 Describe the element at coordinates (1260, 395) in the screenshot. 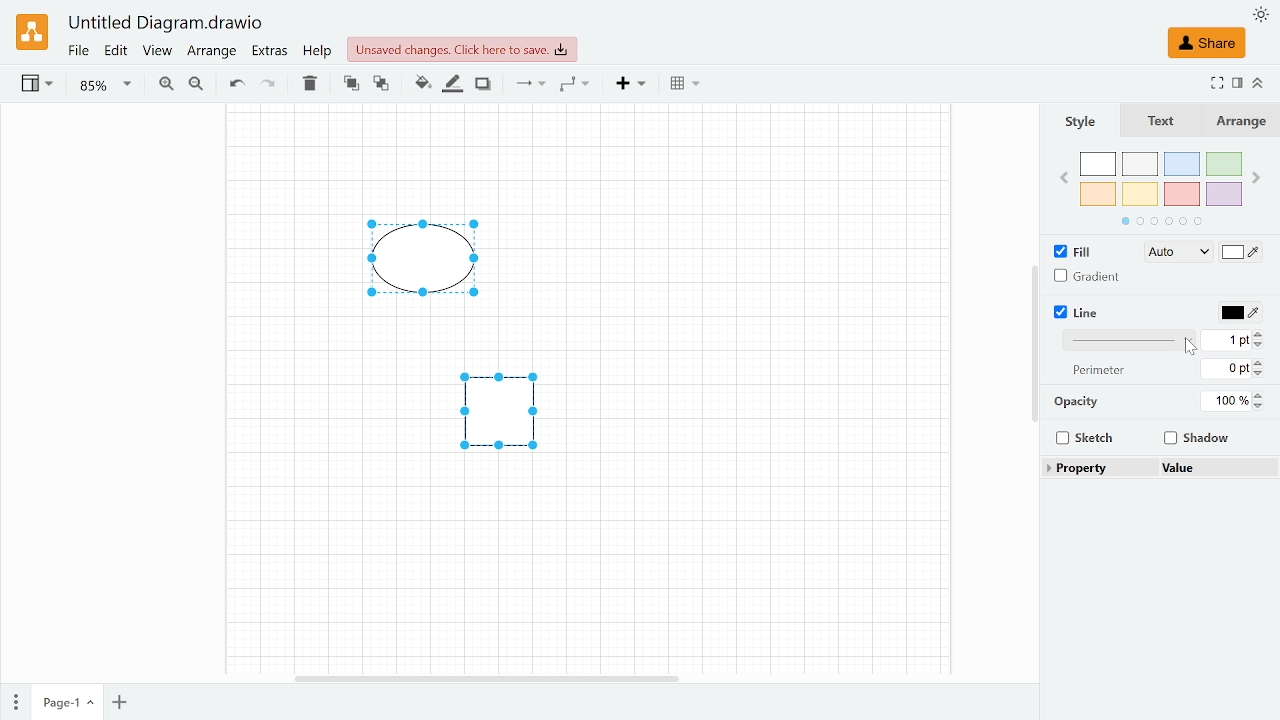

I see `Increase Opacity` at that location.